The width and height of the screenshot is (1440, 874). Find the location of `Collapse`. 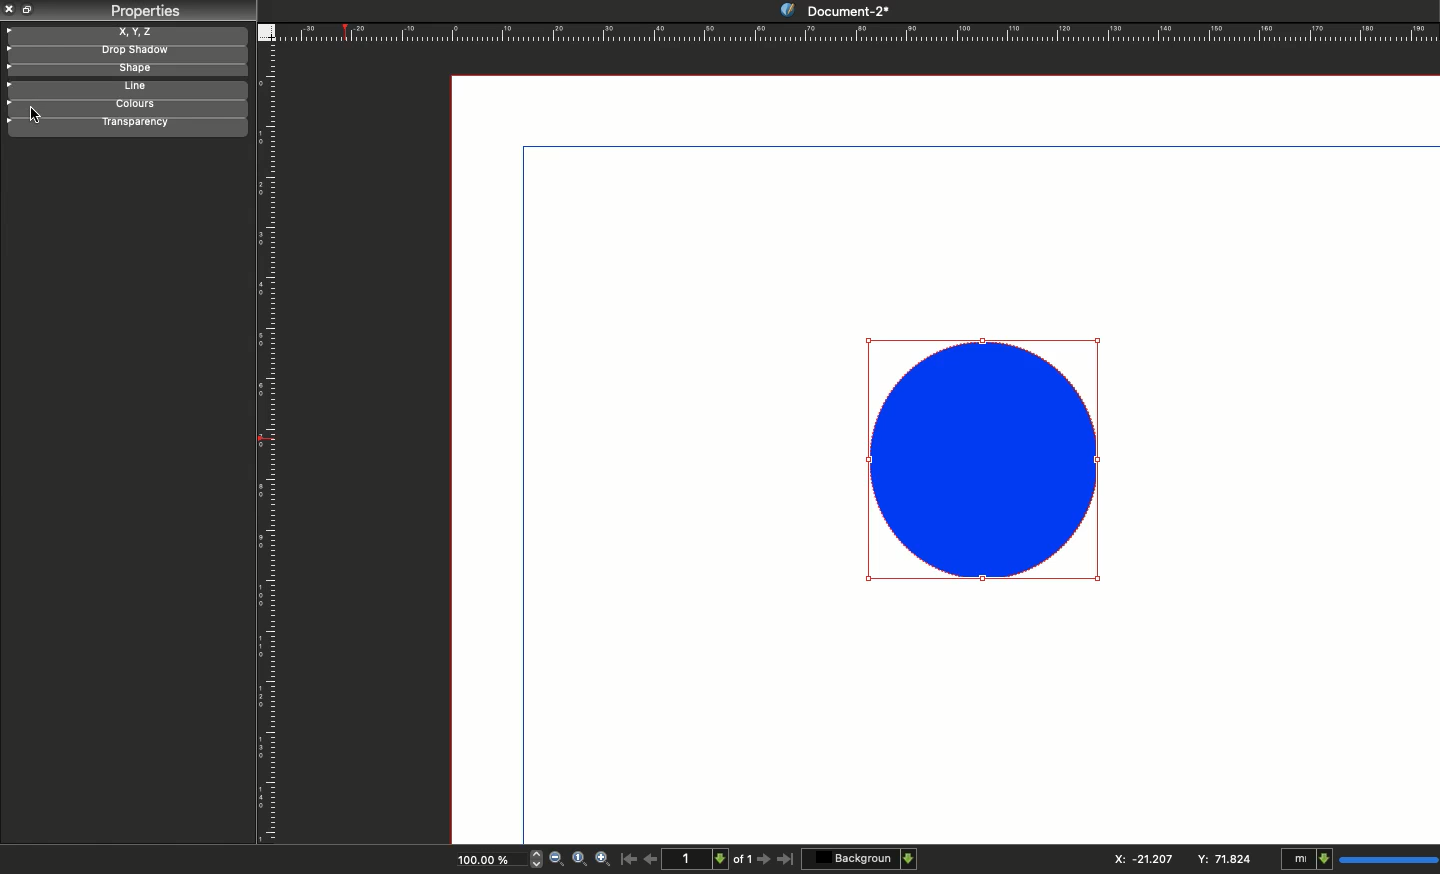

Collapse is located at coordinates (30, 9).